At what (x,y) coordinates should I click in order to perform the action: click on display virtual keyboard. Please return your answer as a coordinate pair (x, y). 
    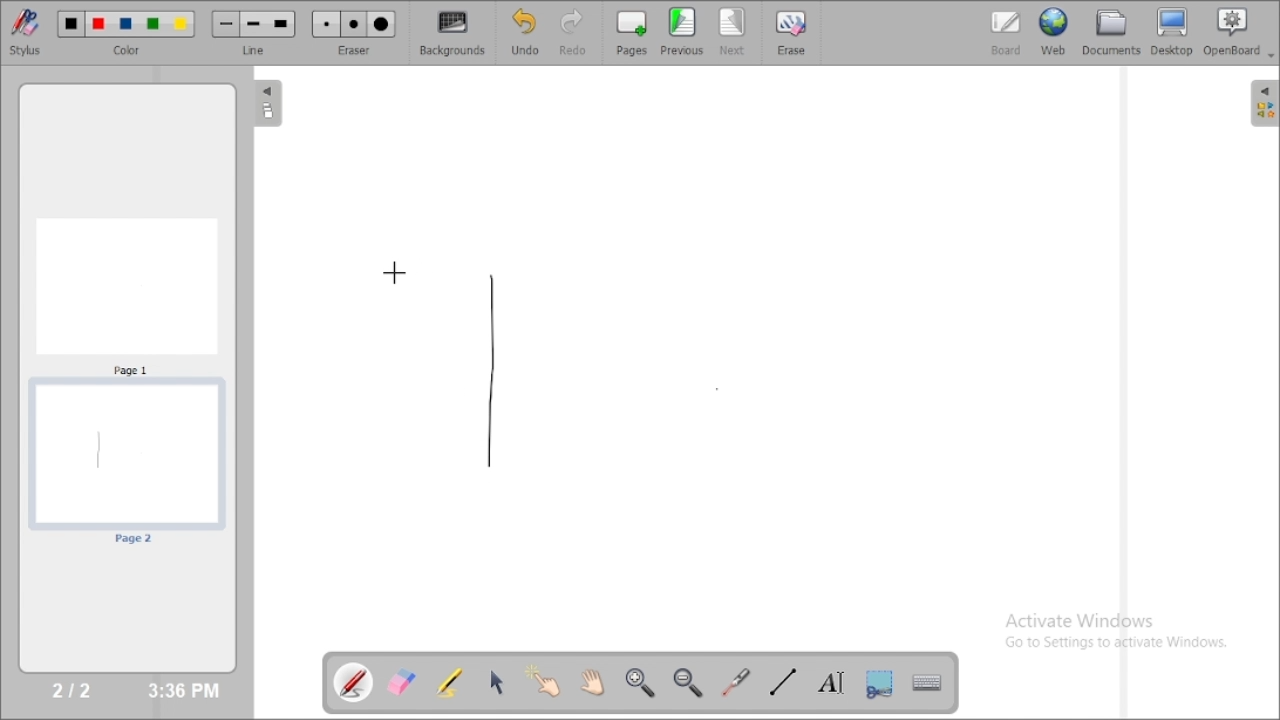
    Looking at the image, I should click on (926, 682).